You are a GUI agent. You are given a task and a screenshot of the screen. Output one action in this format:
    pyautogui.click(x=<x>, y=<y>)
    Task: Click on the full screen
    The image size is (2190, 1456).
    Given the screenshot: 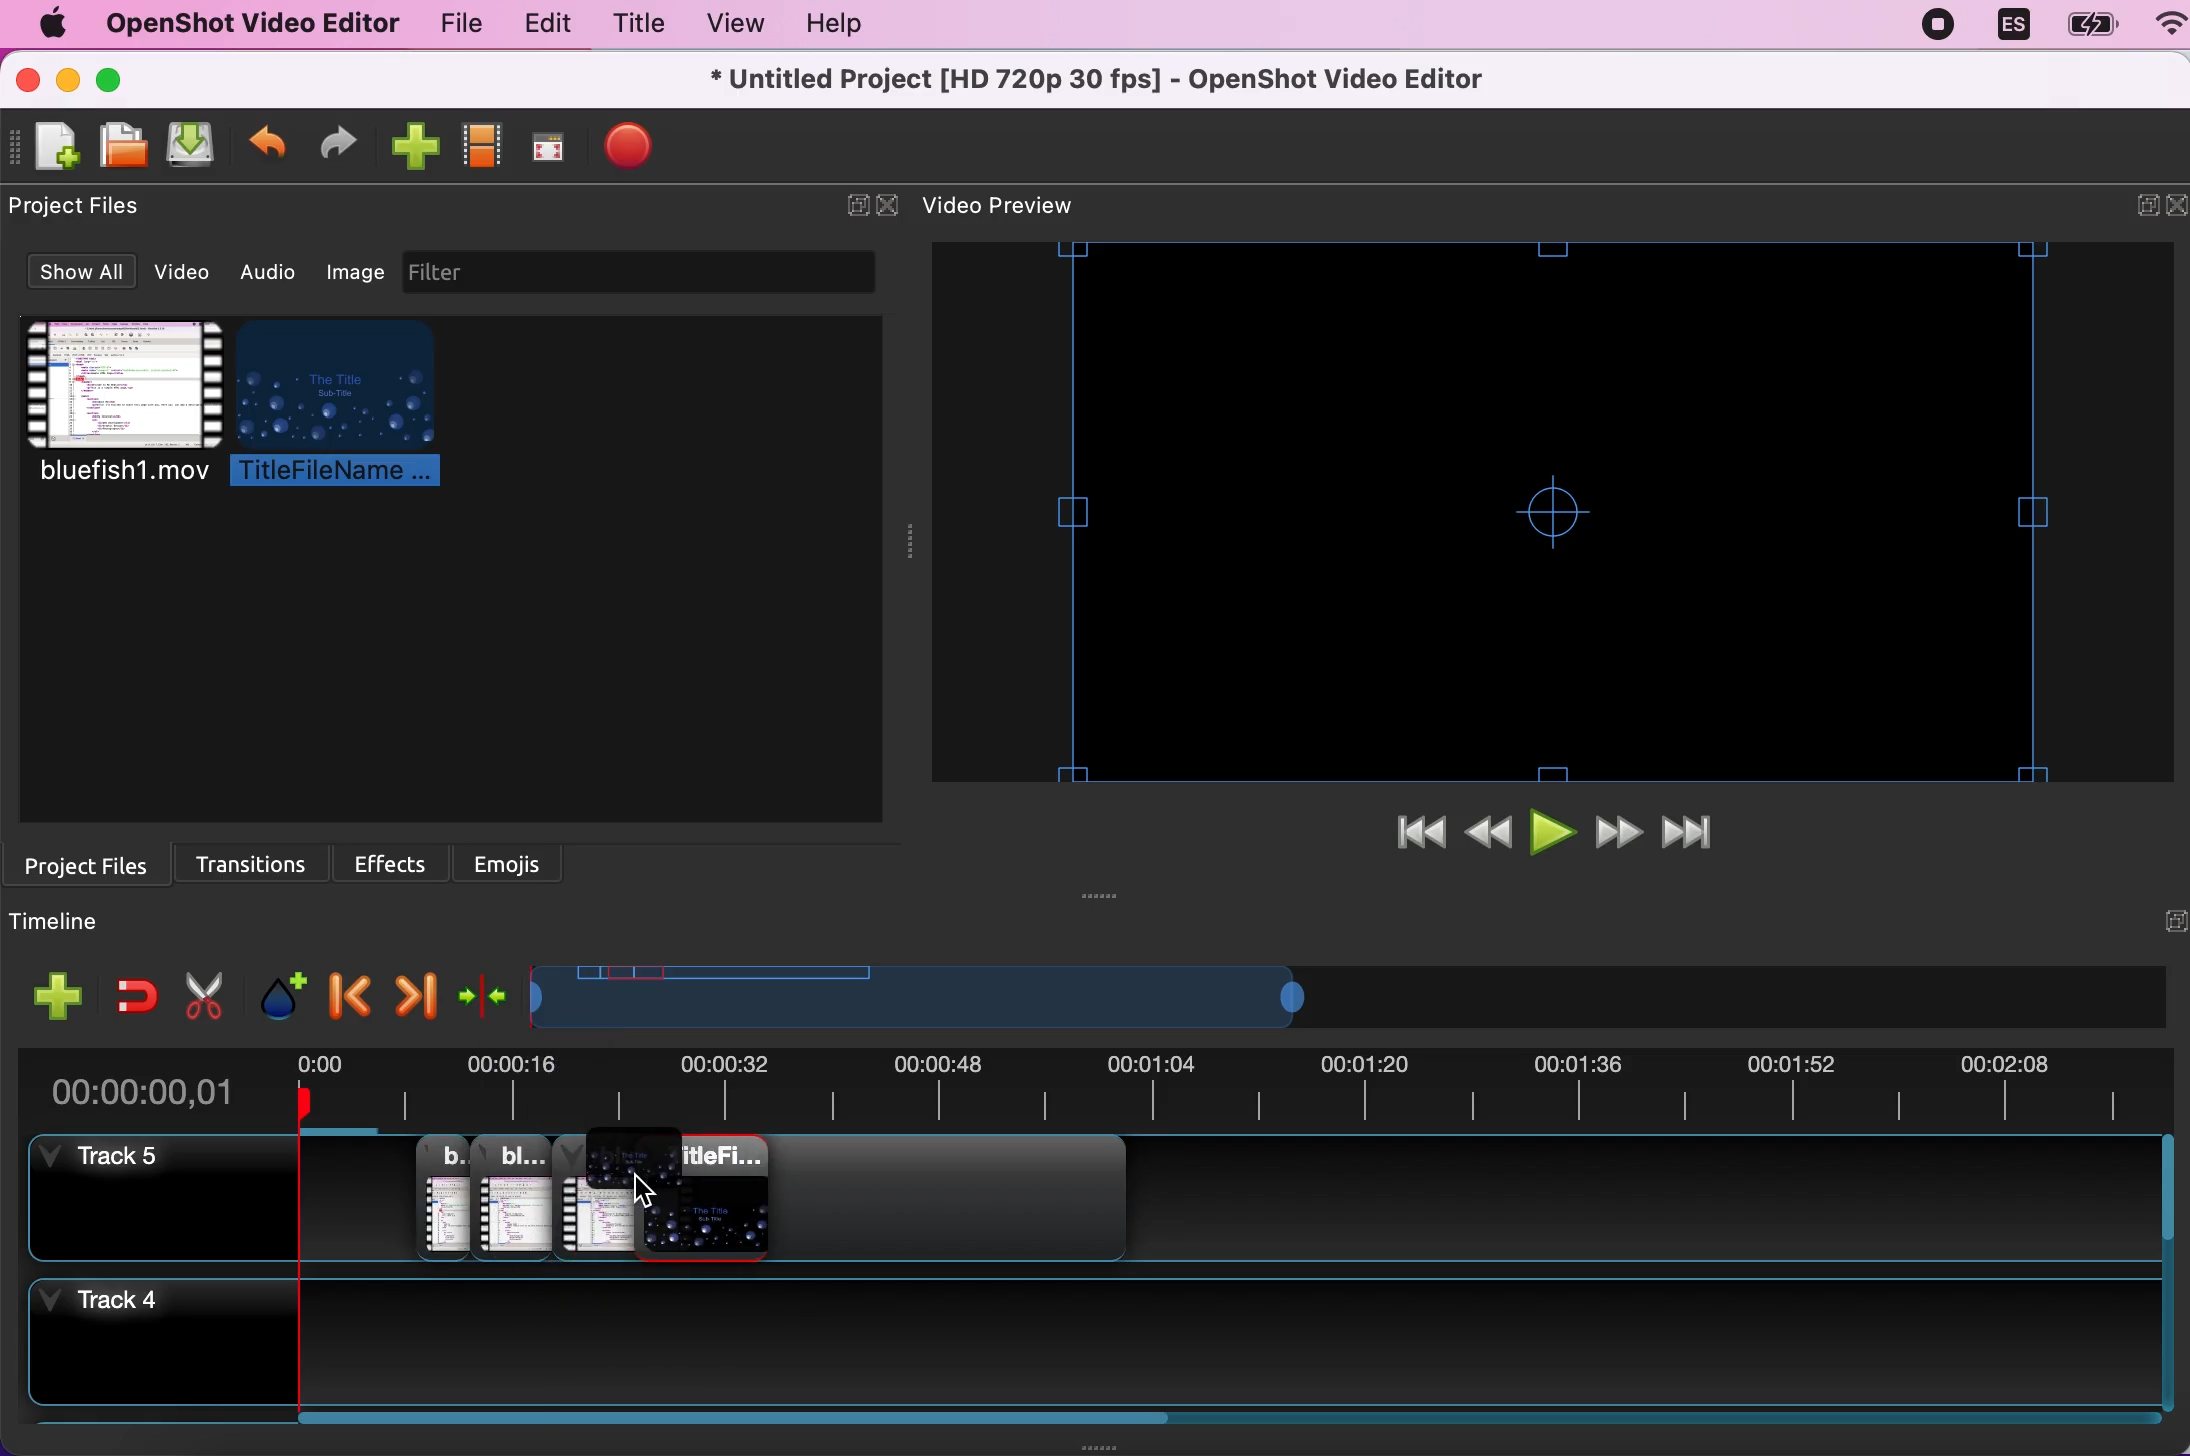 What is the action you would take?
    pyautogui.click(x=546, y=153)
    